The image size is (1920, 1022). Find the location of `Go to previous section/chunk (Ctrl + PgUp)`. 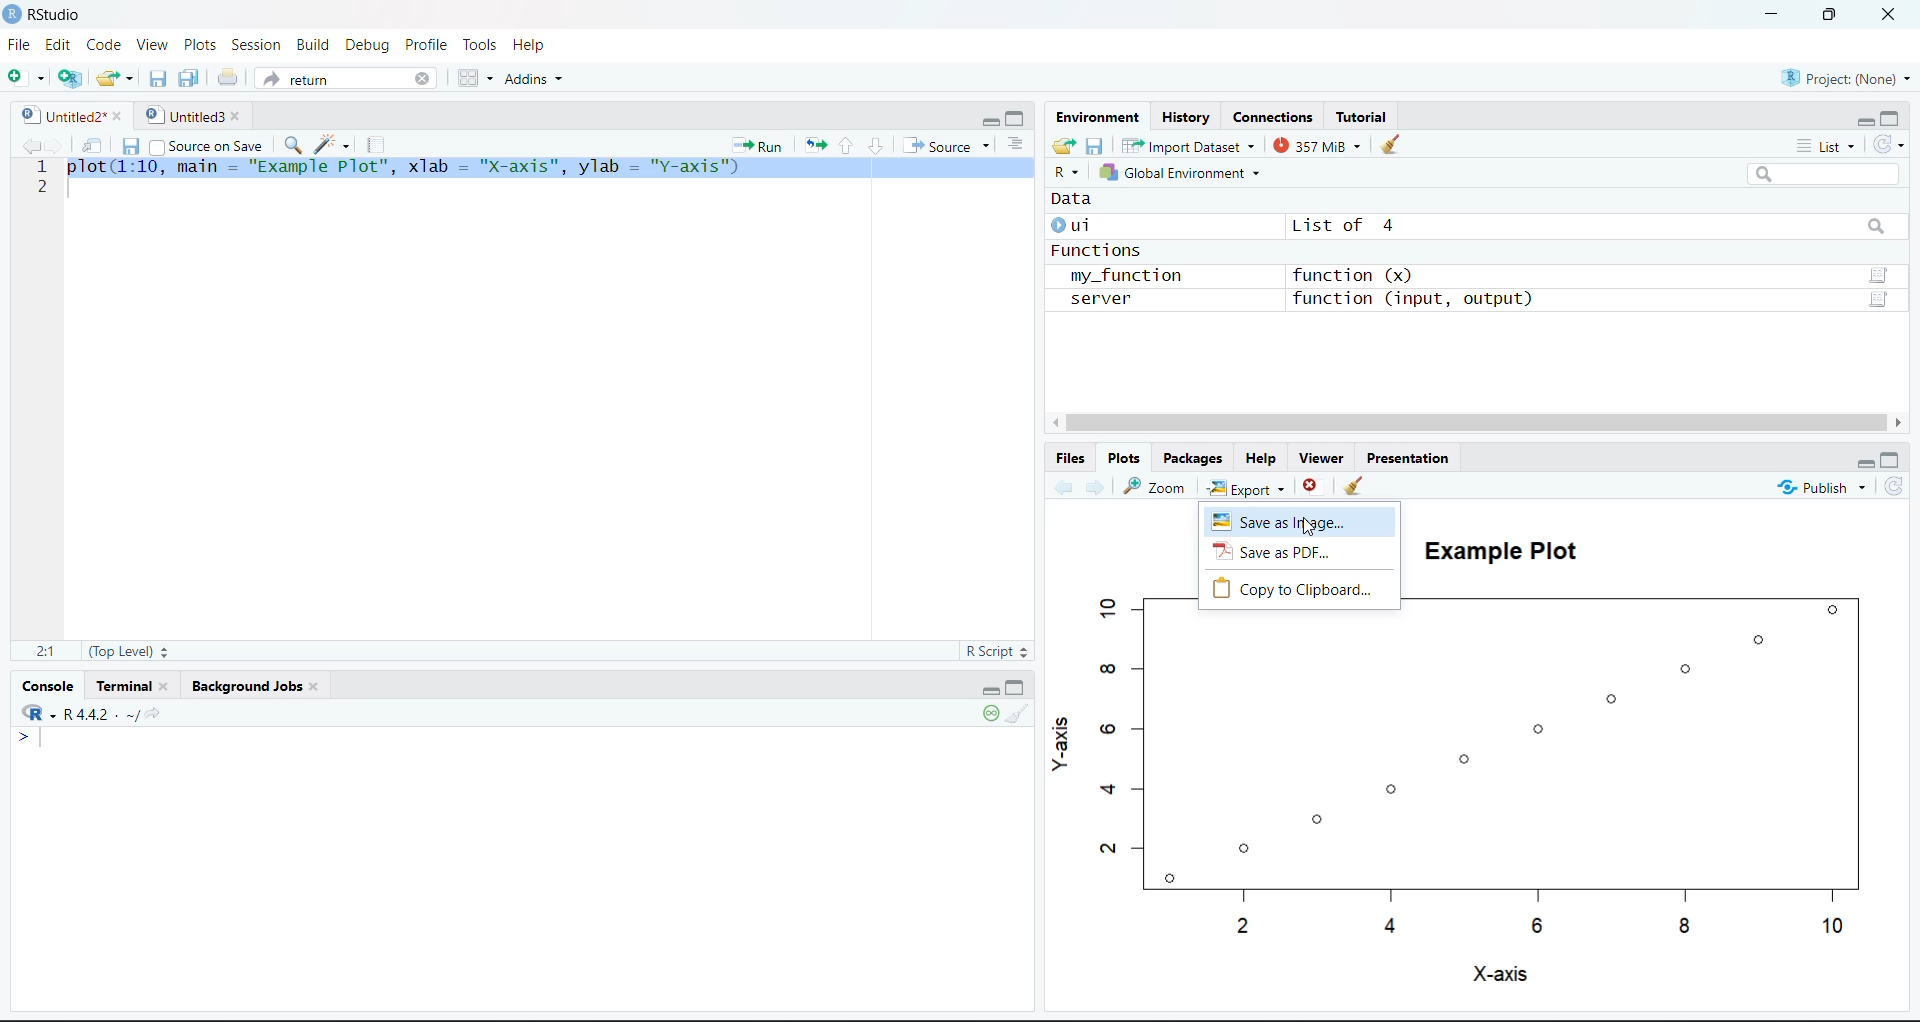

Go to previous section/chunk (Ctrl + PgUp) is located at coordinates (846, 145).